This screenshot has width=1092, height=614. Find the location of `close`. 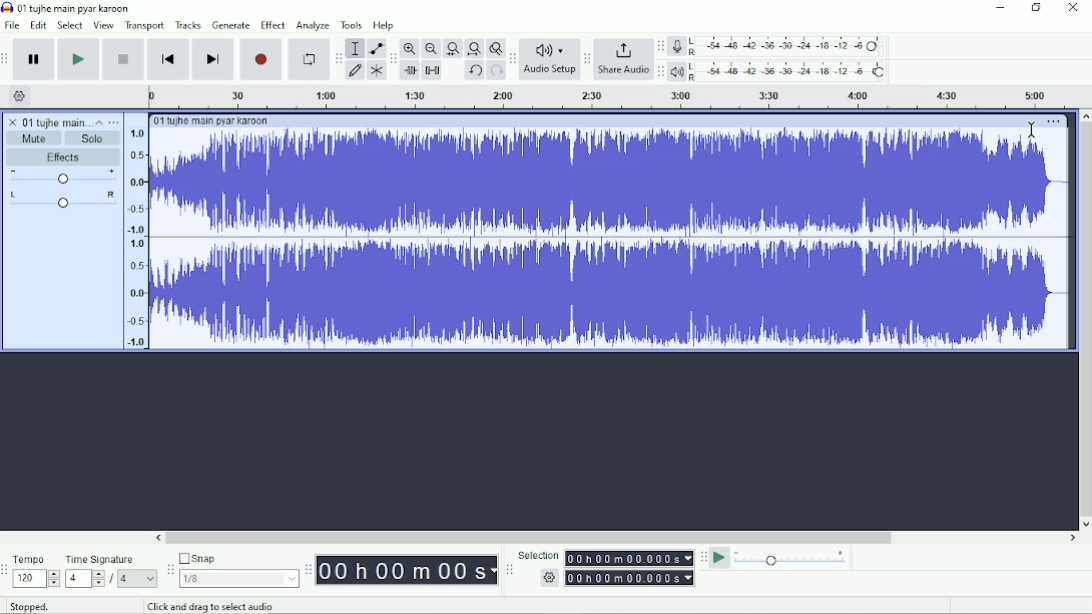

close is located at coordinates (11, 121).